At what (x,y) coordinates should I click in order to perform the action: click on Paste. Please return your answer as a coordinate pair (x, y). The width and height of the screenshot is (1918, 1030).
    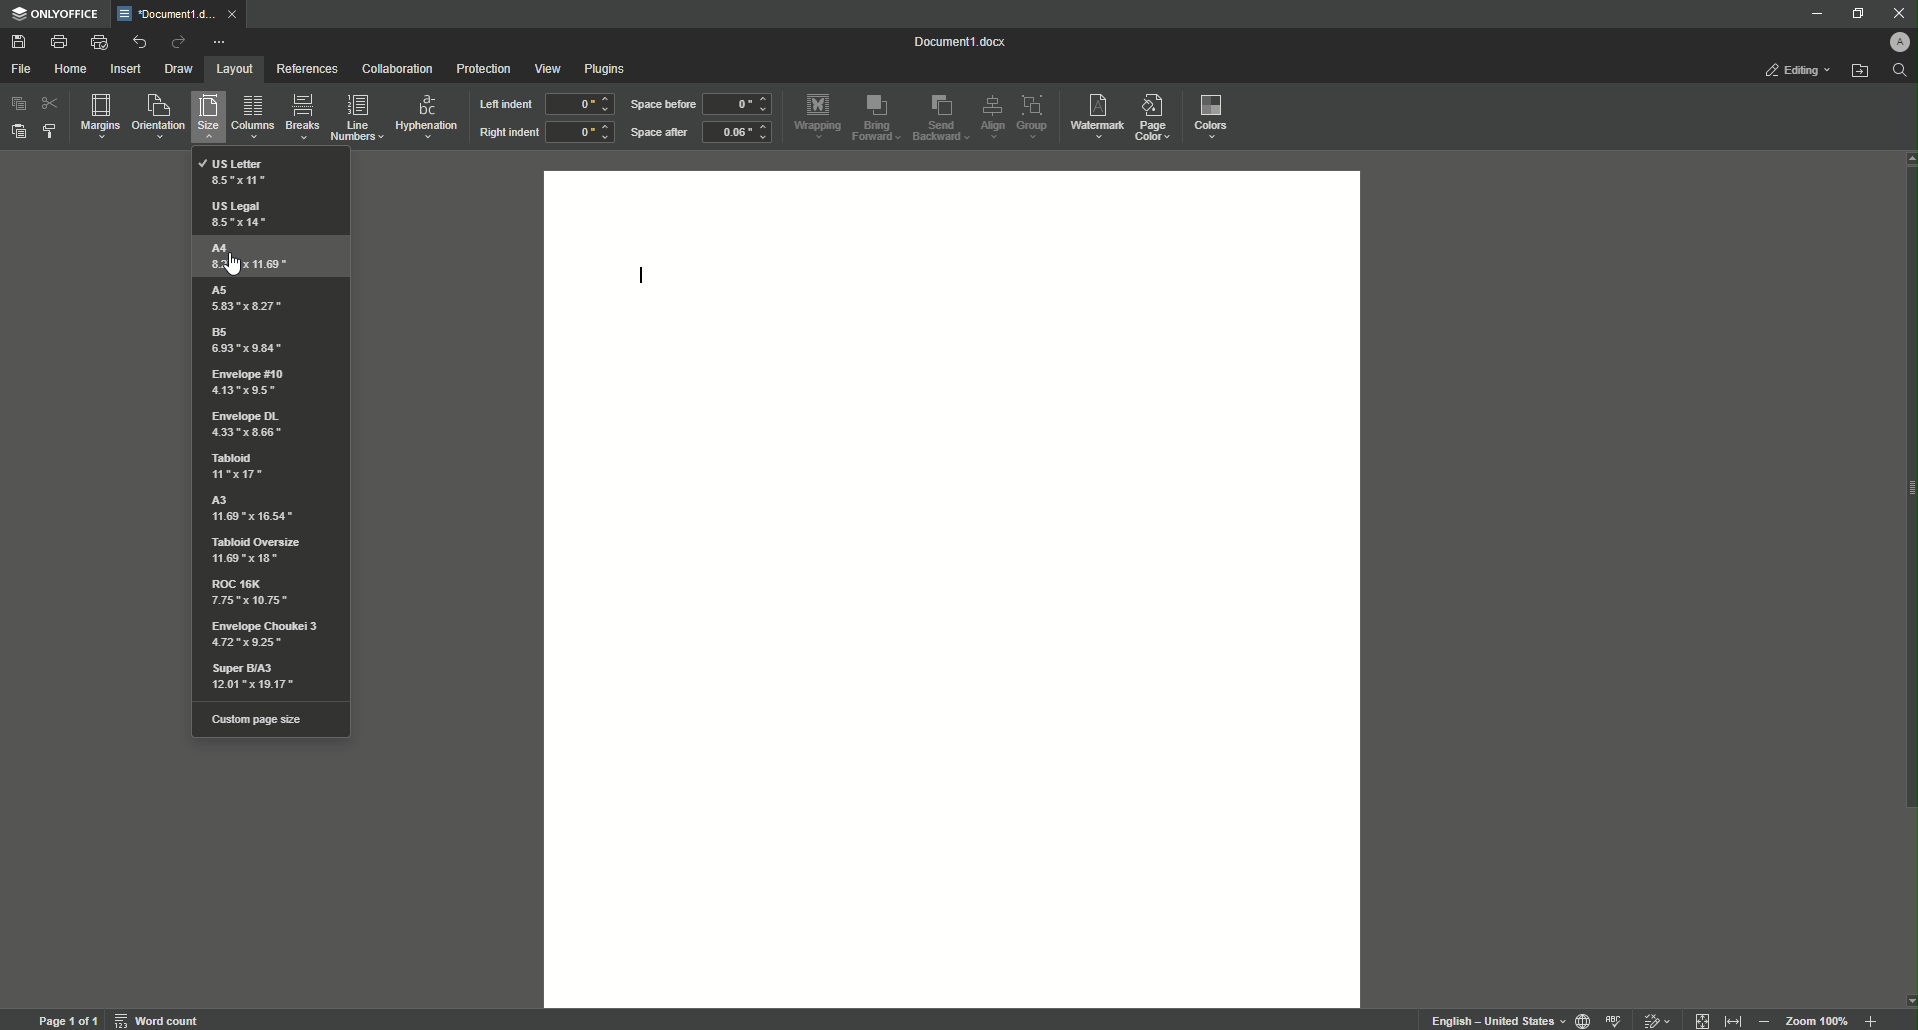
    Looking at the image, I should click on (20, 134).